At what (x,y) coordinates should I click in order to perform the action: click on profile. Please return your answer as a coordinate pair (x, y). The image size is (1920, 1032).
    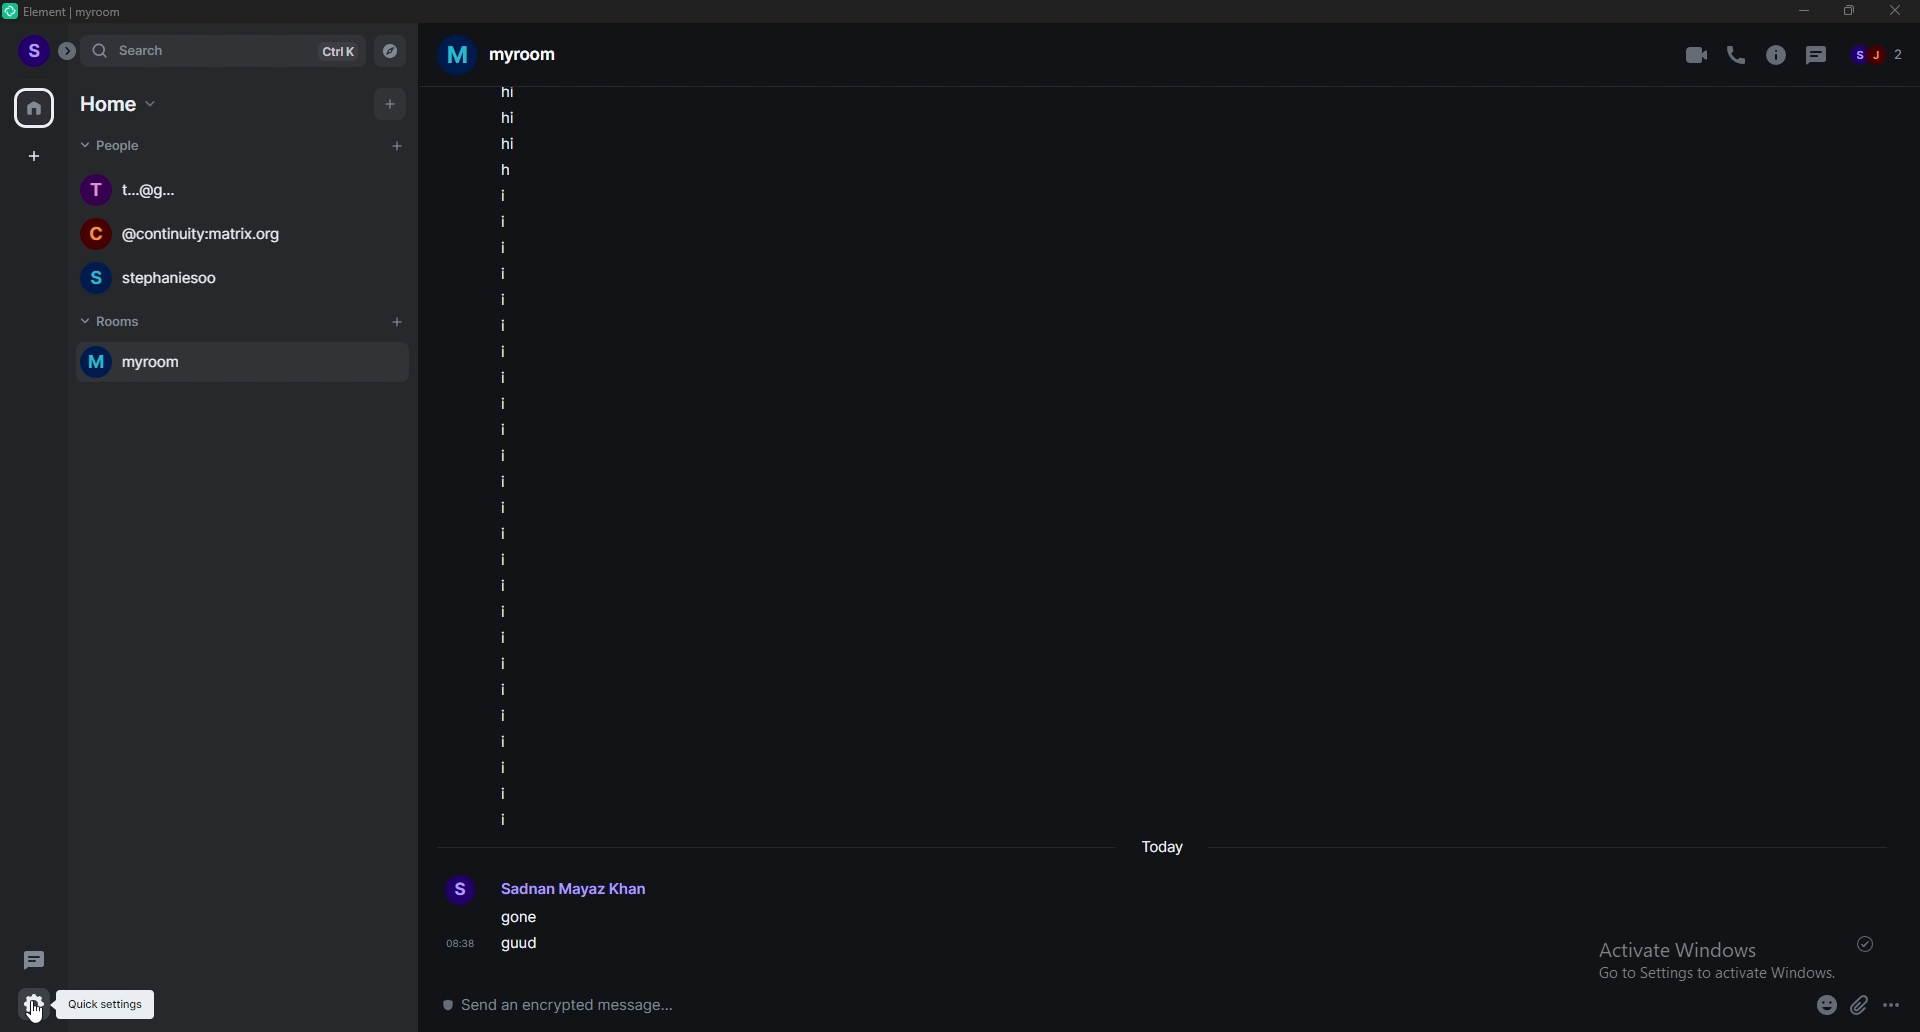
    Looking at the image, I should click on (32, 52).